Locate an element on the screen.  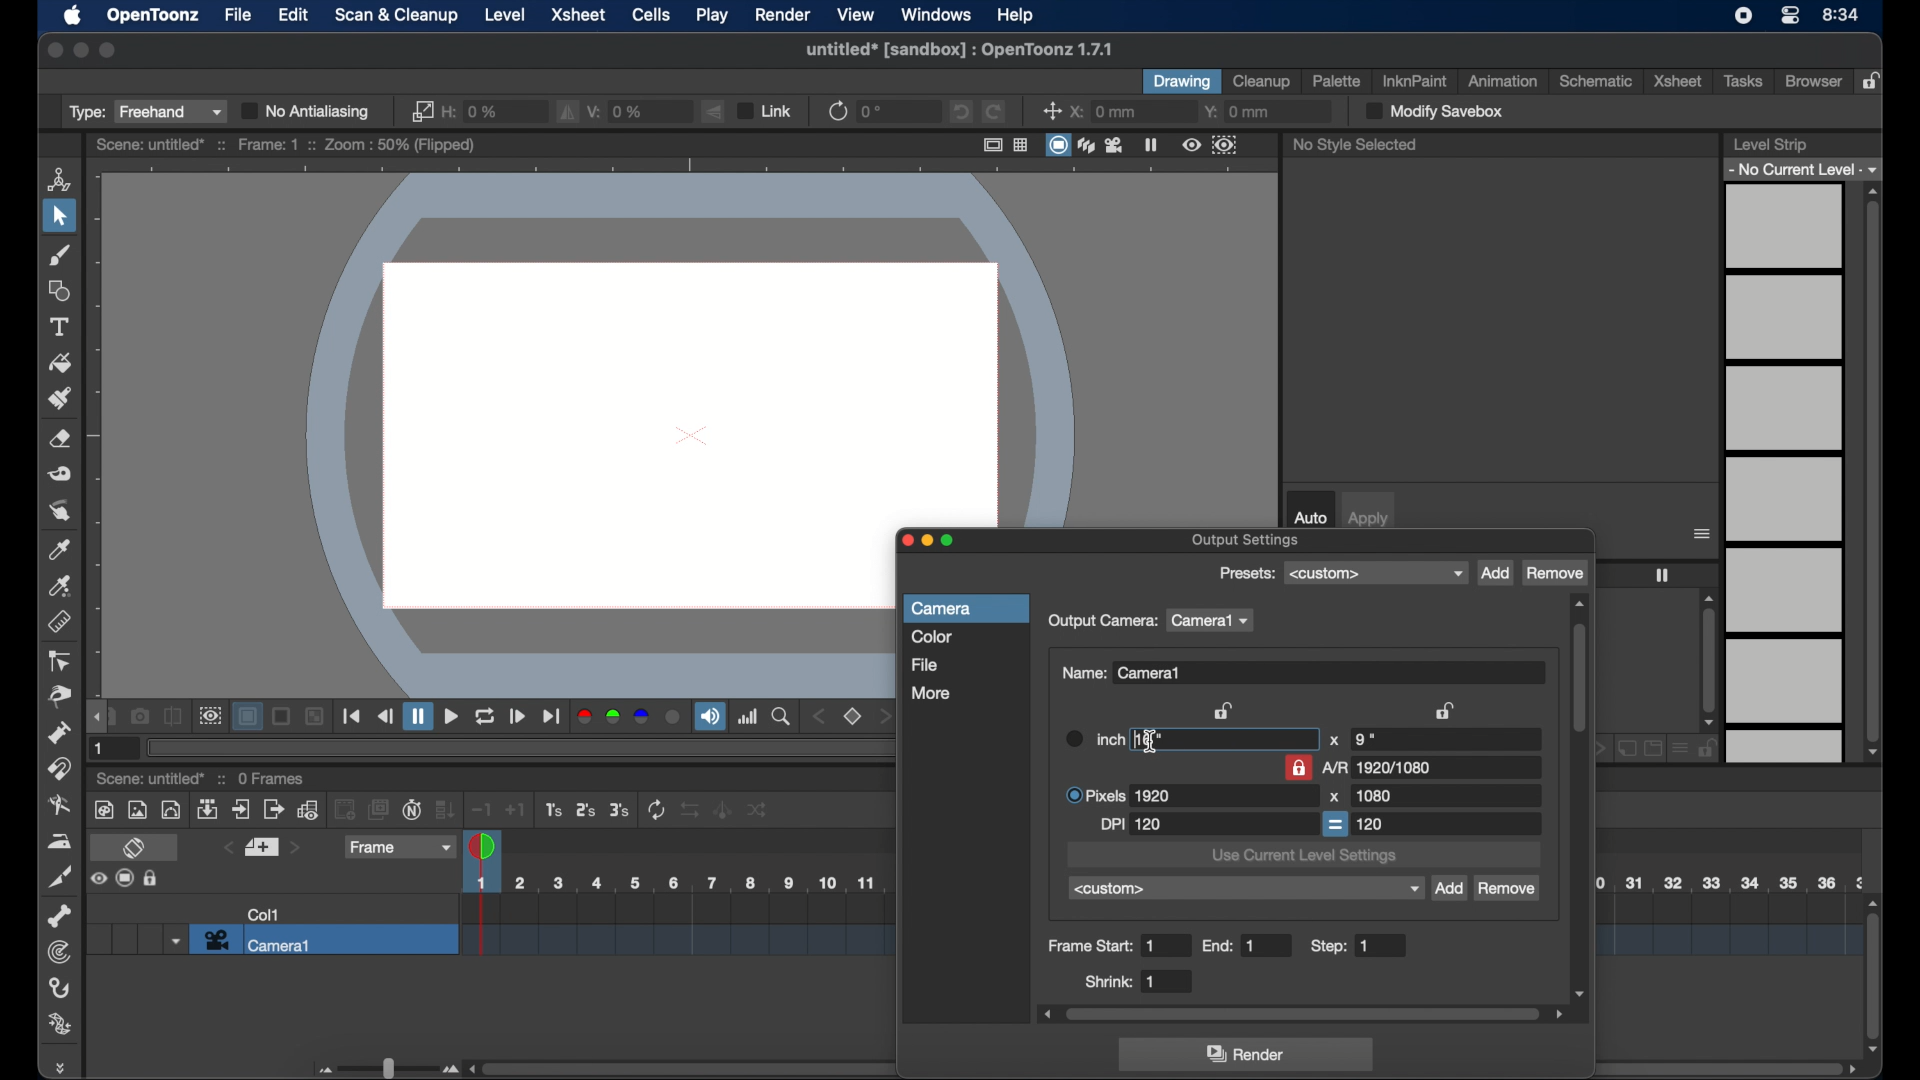
close is located at coordinates (53, 50).